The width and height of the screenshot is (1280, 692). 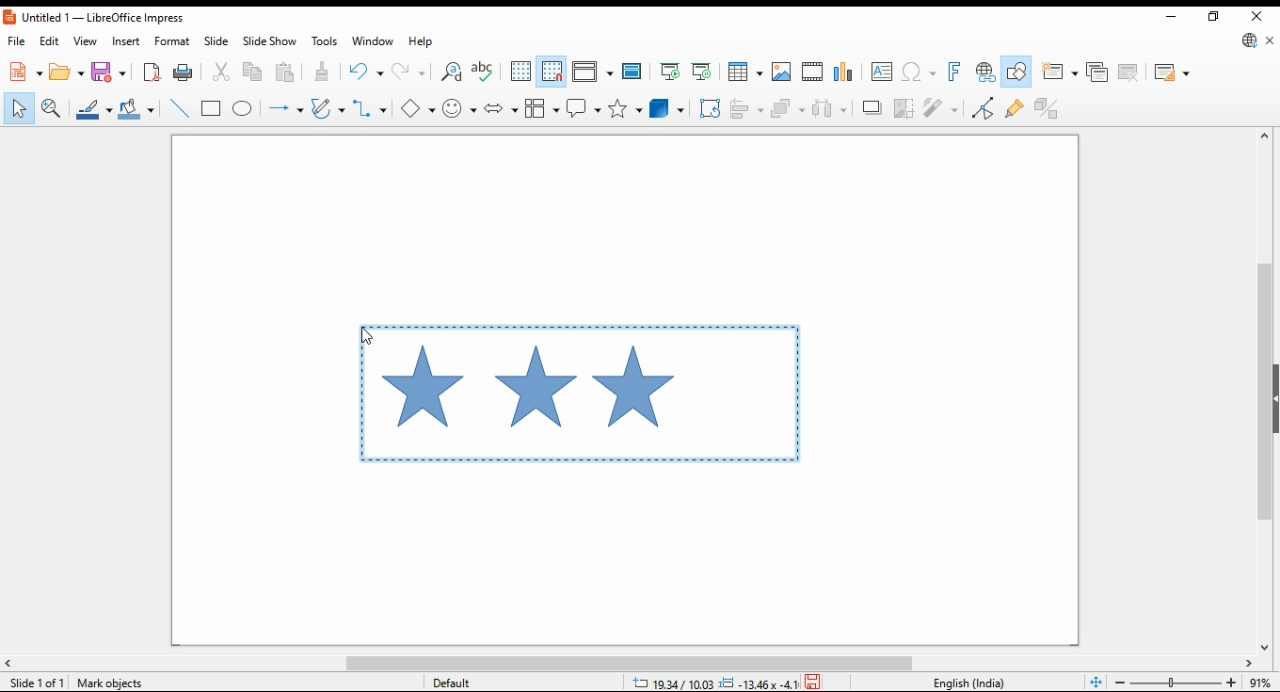 What do you see at coordinates (710, 110) in the screenshot?
I see `transformations` at bounding box center [710, 110].